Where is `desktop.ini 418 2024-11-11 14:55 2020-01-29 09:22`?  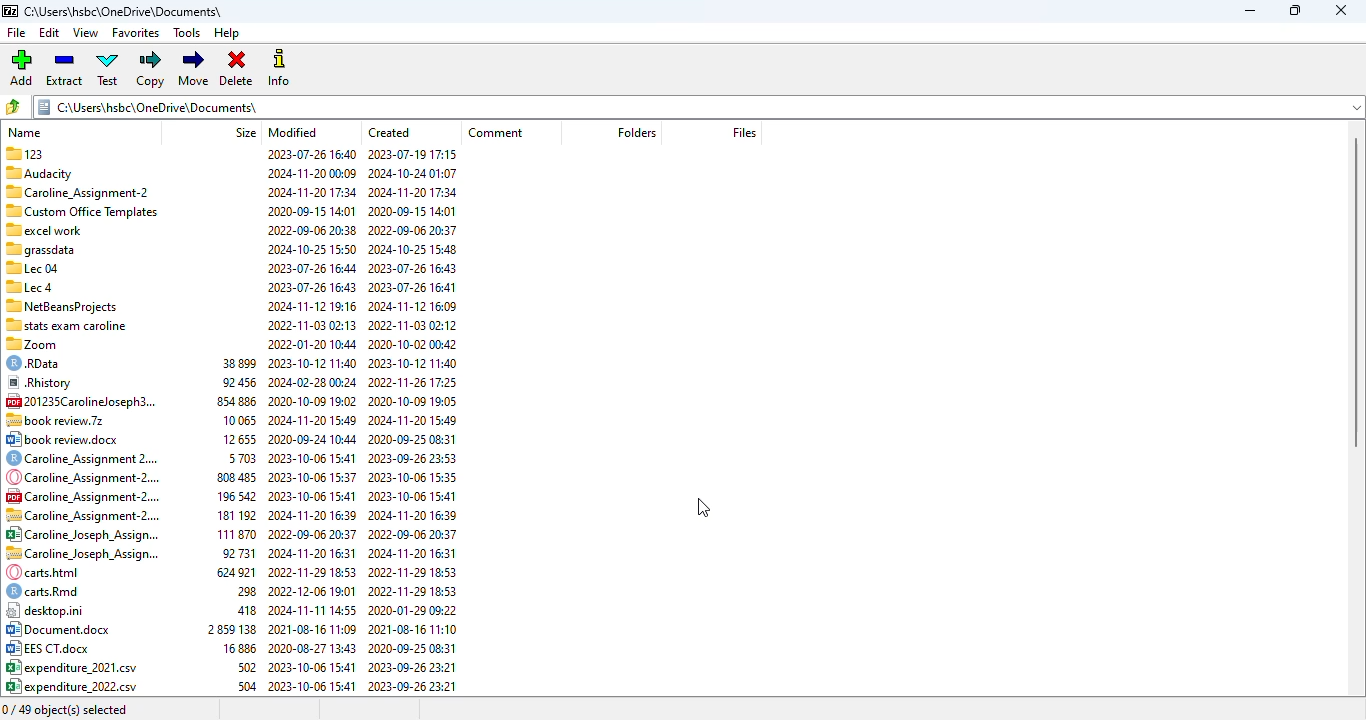
desktop.ini 418 2024-11-11 14:55 2020-01-29 09:22 is located at coordinates (232, 591).